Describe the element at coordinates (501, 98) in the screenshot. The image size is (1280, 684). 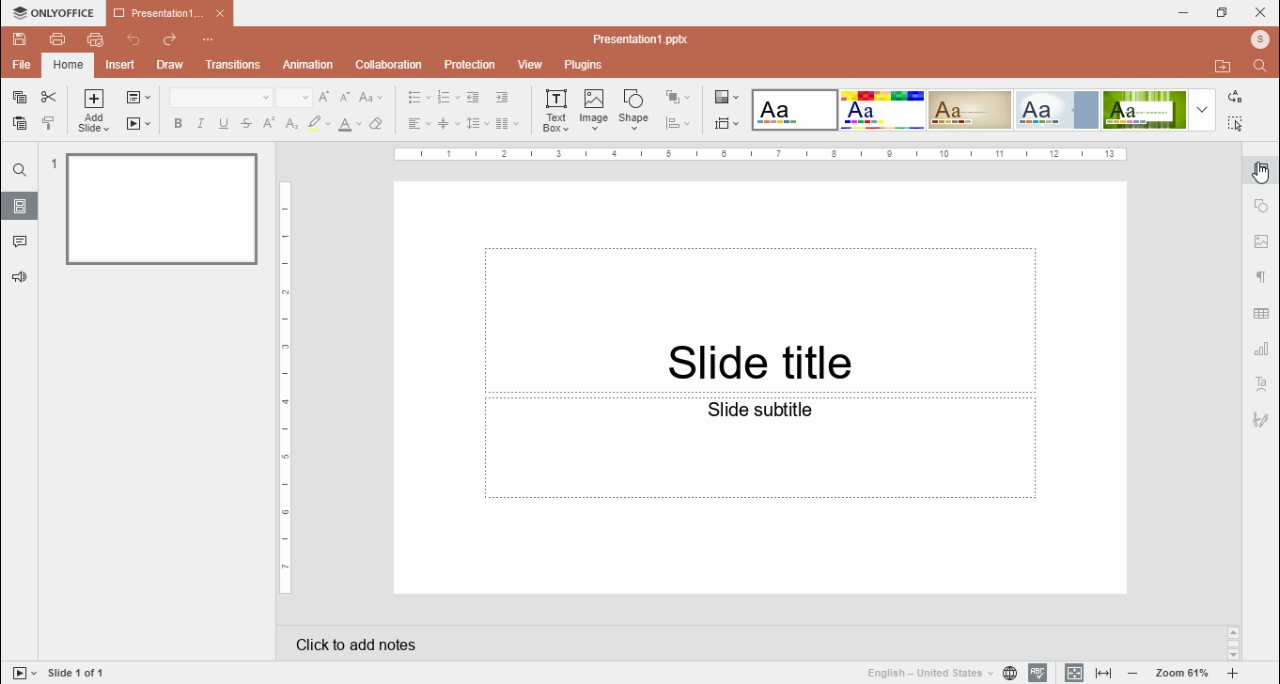
I see `increase indent` at that location.